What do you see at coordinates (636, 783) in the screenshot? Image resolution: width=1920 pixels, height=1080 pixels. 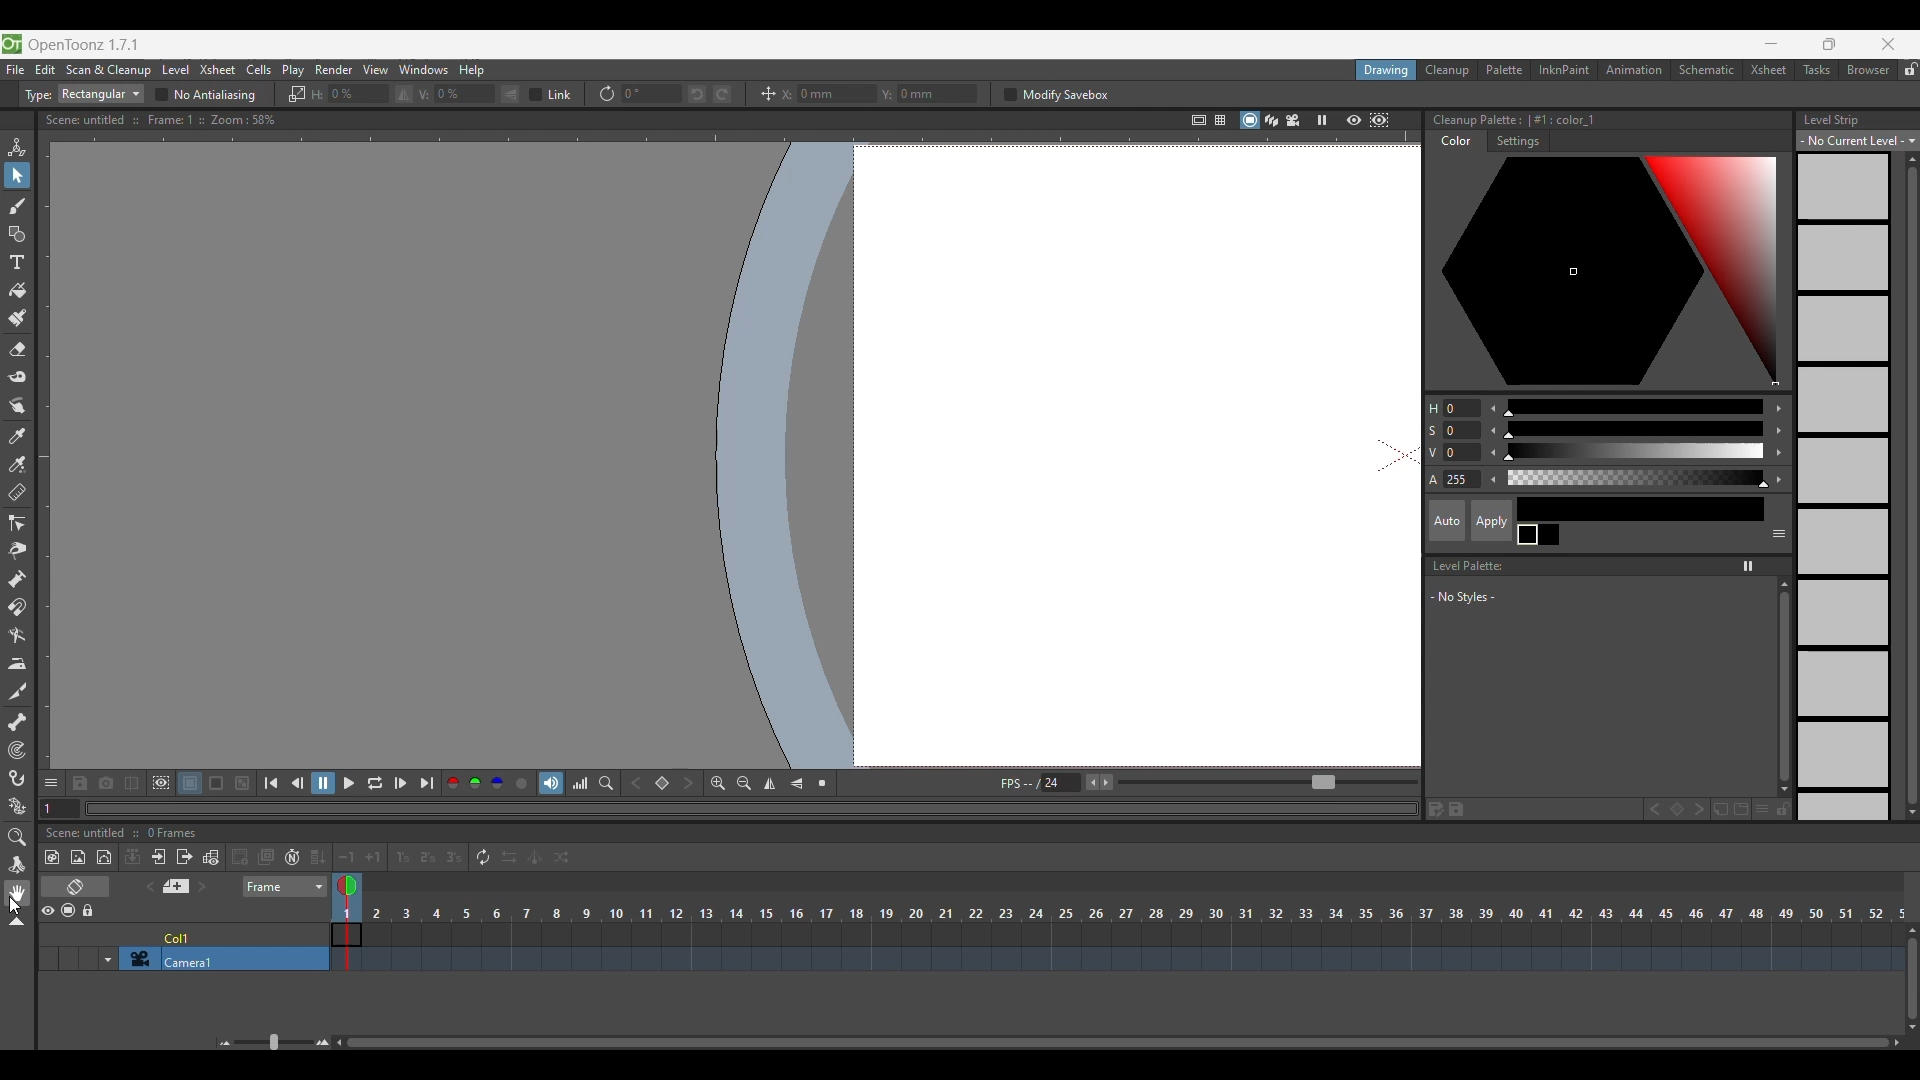 I see `Previous key` at bounding box center [636, 783].